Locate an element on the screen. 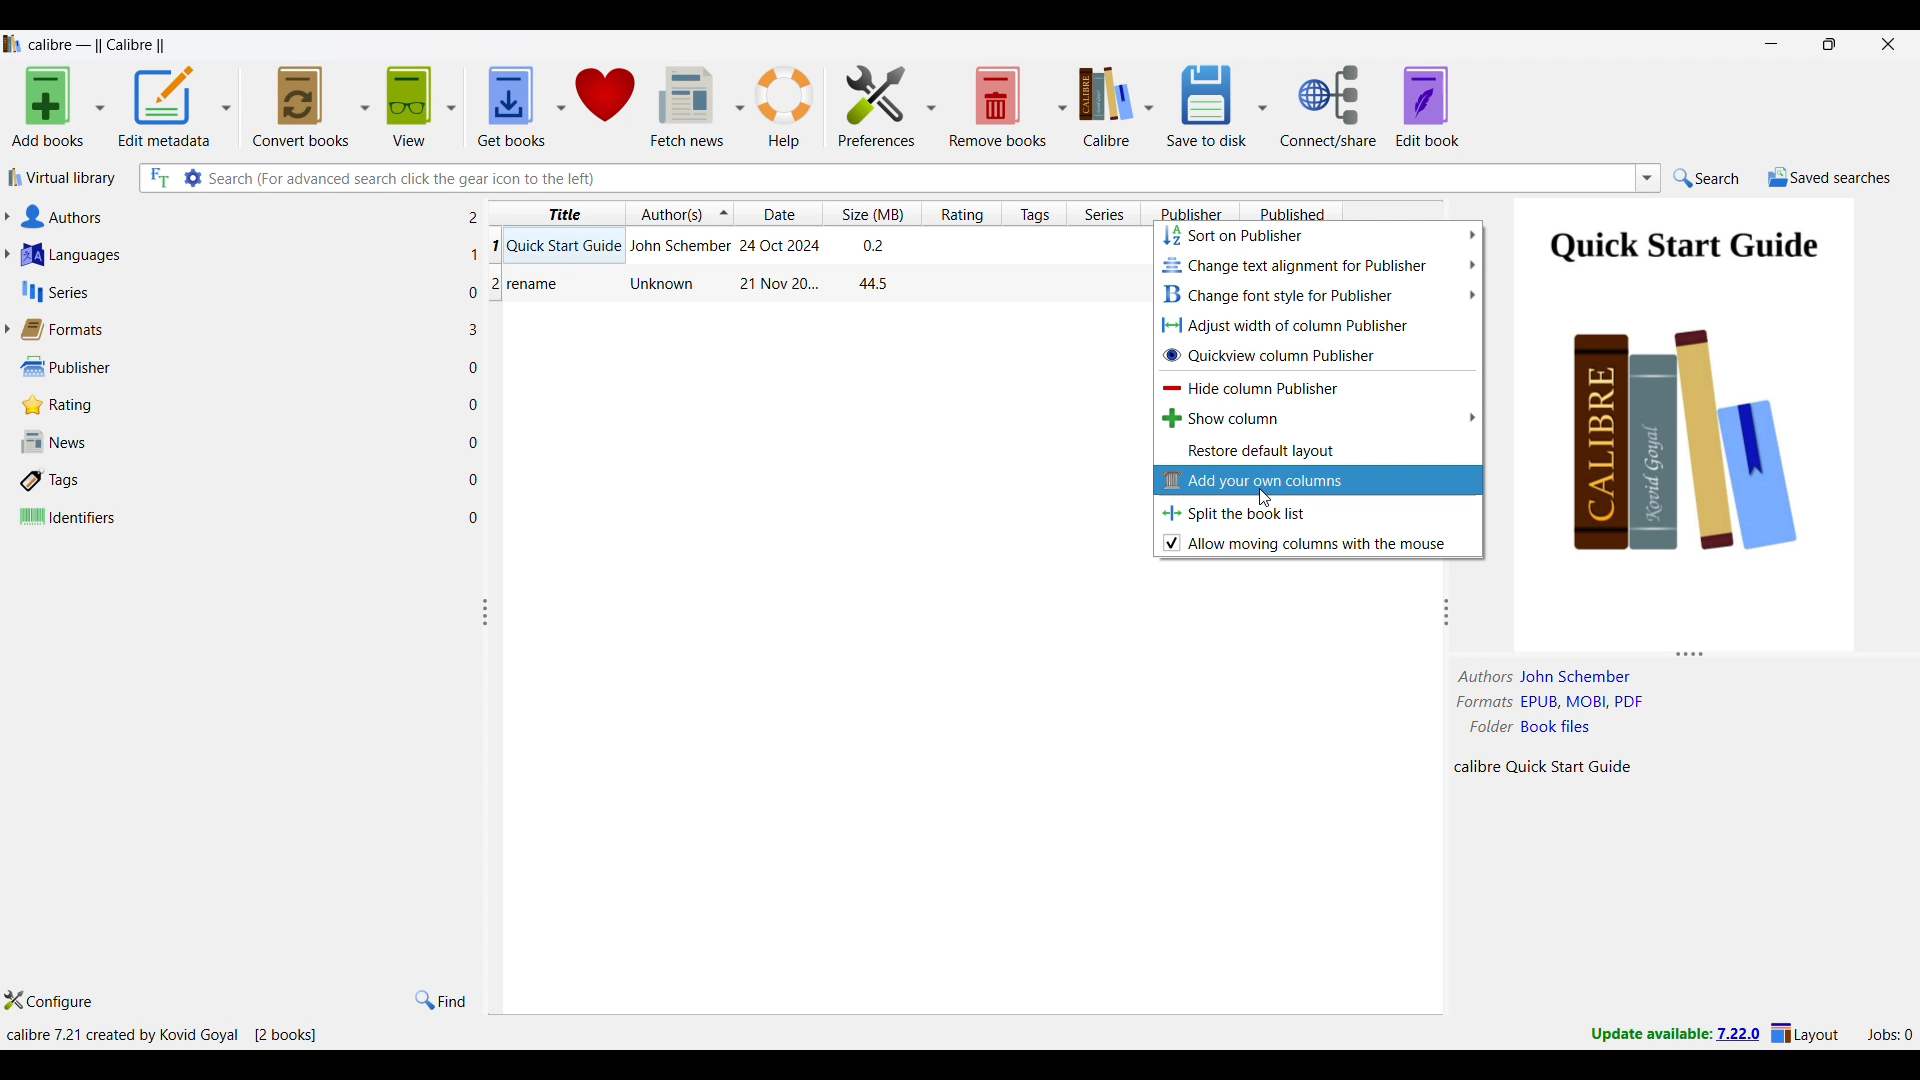 Image resolution: width=1920 pixels, height=1080 pixels. Show column options is located at coordinates (1319, 417).